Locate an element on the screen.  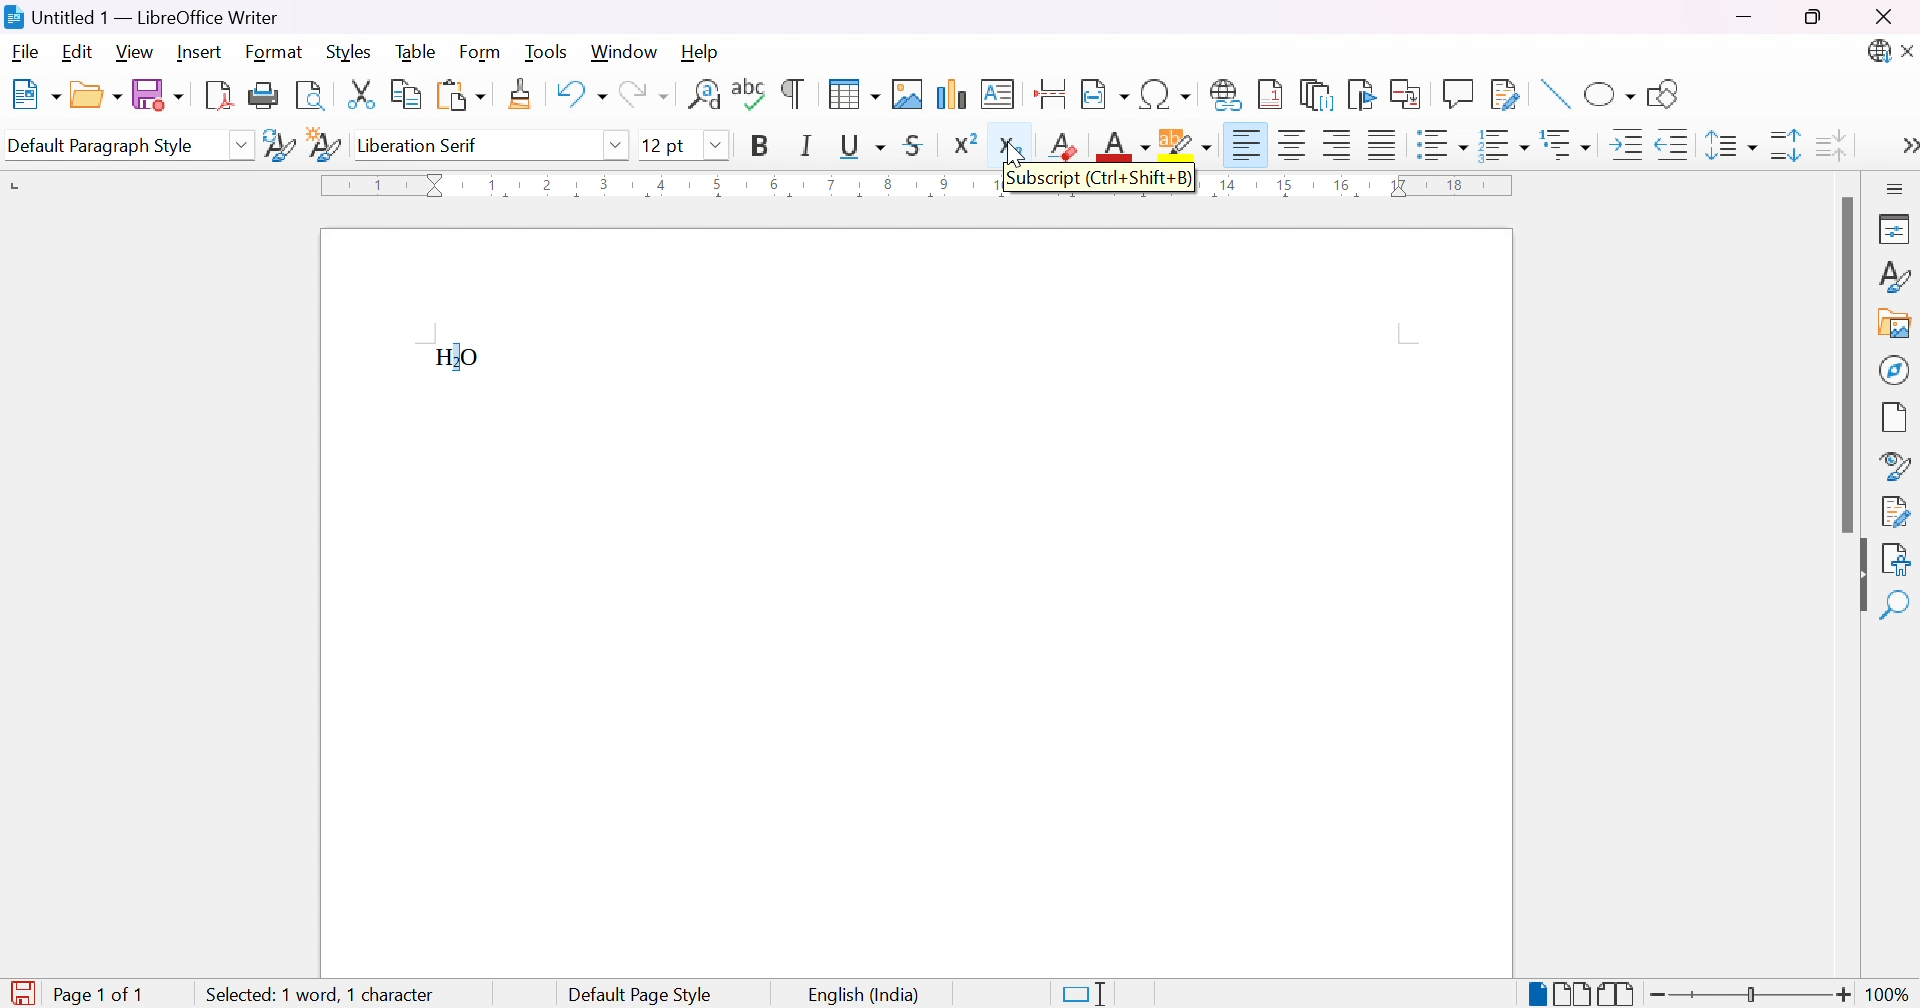
 is located at coordinates (520, 94).